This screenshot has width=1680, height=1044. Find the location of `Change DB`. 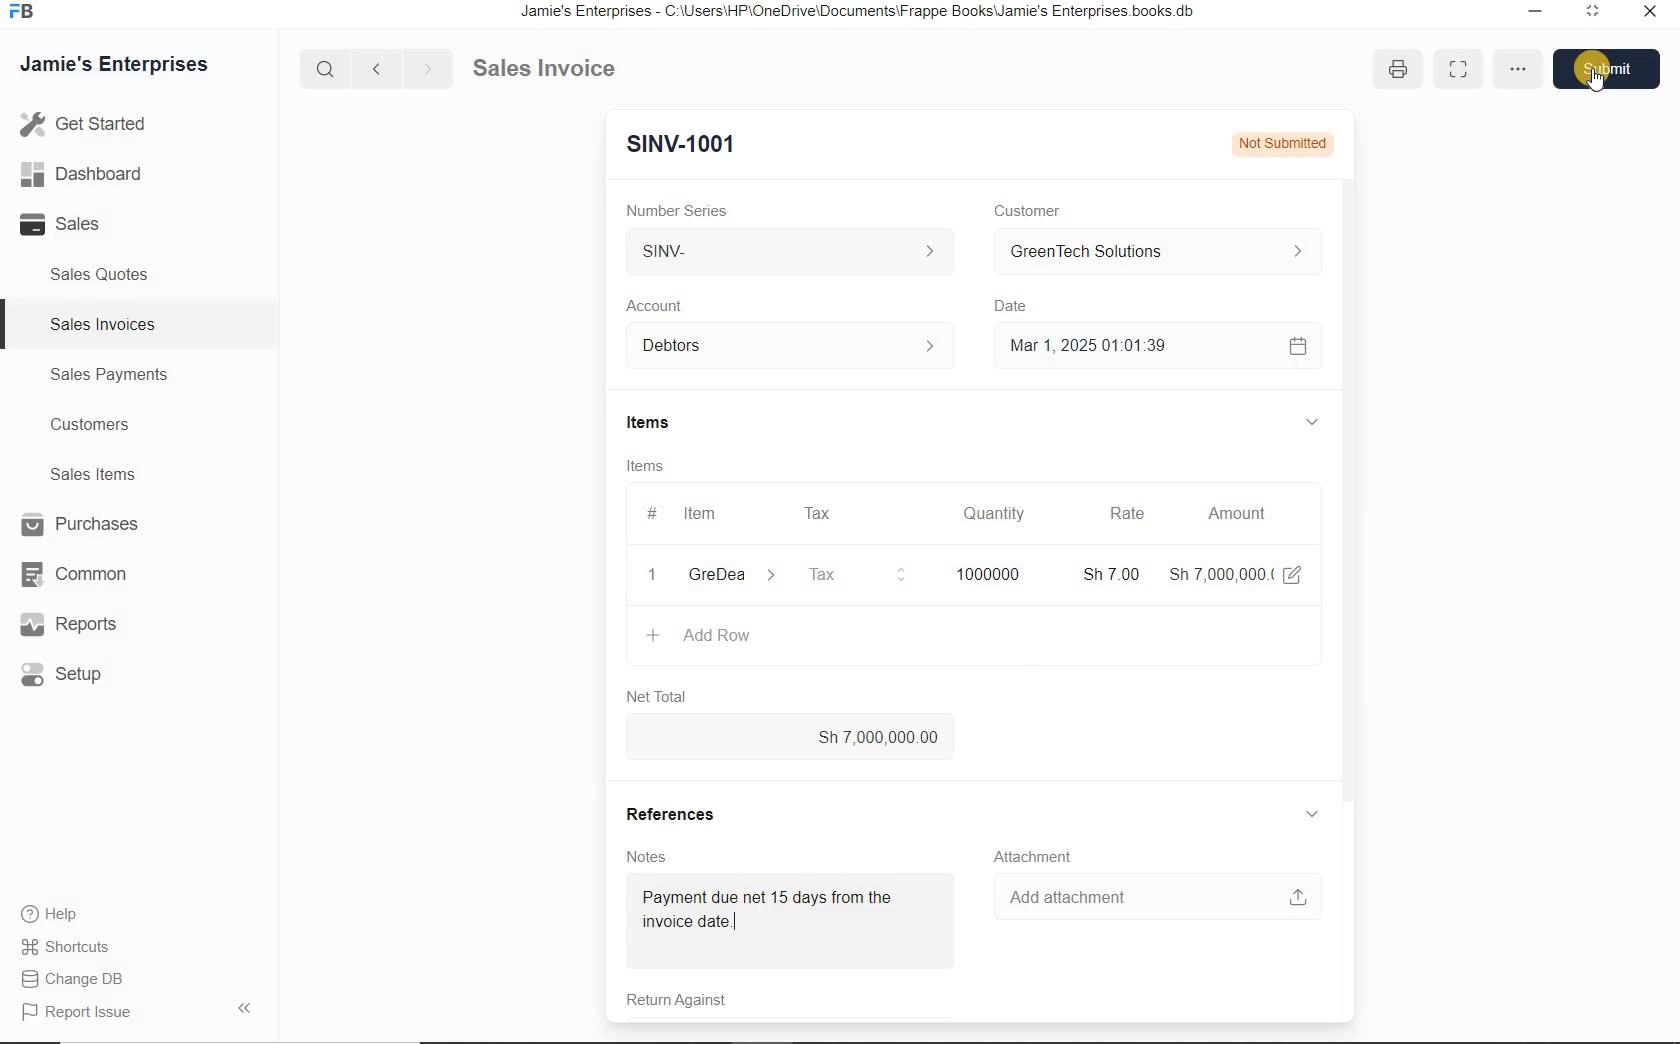

Change DB is located at coordinates (75, 978).